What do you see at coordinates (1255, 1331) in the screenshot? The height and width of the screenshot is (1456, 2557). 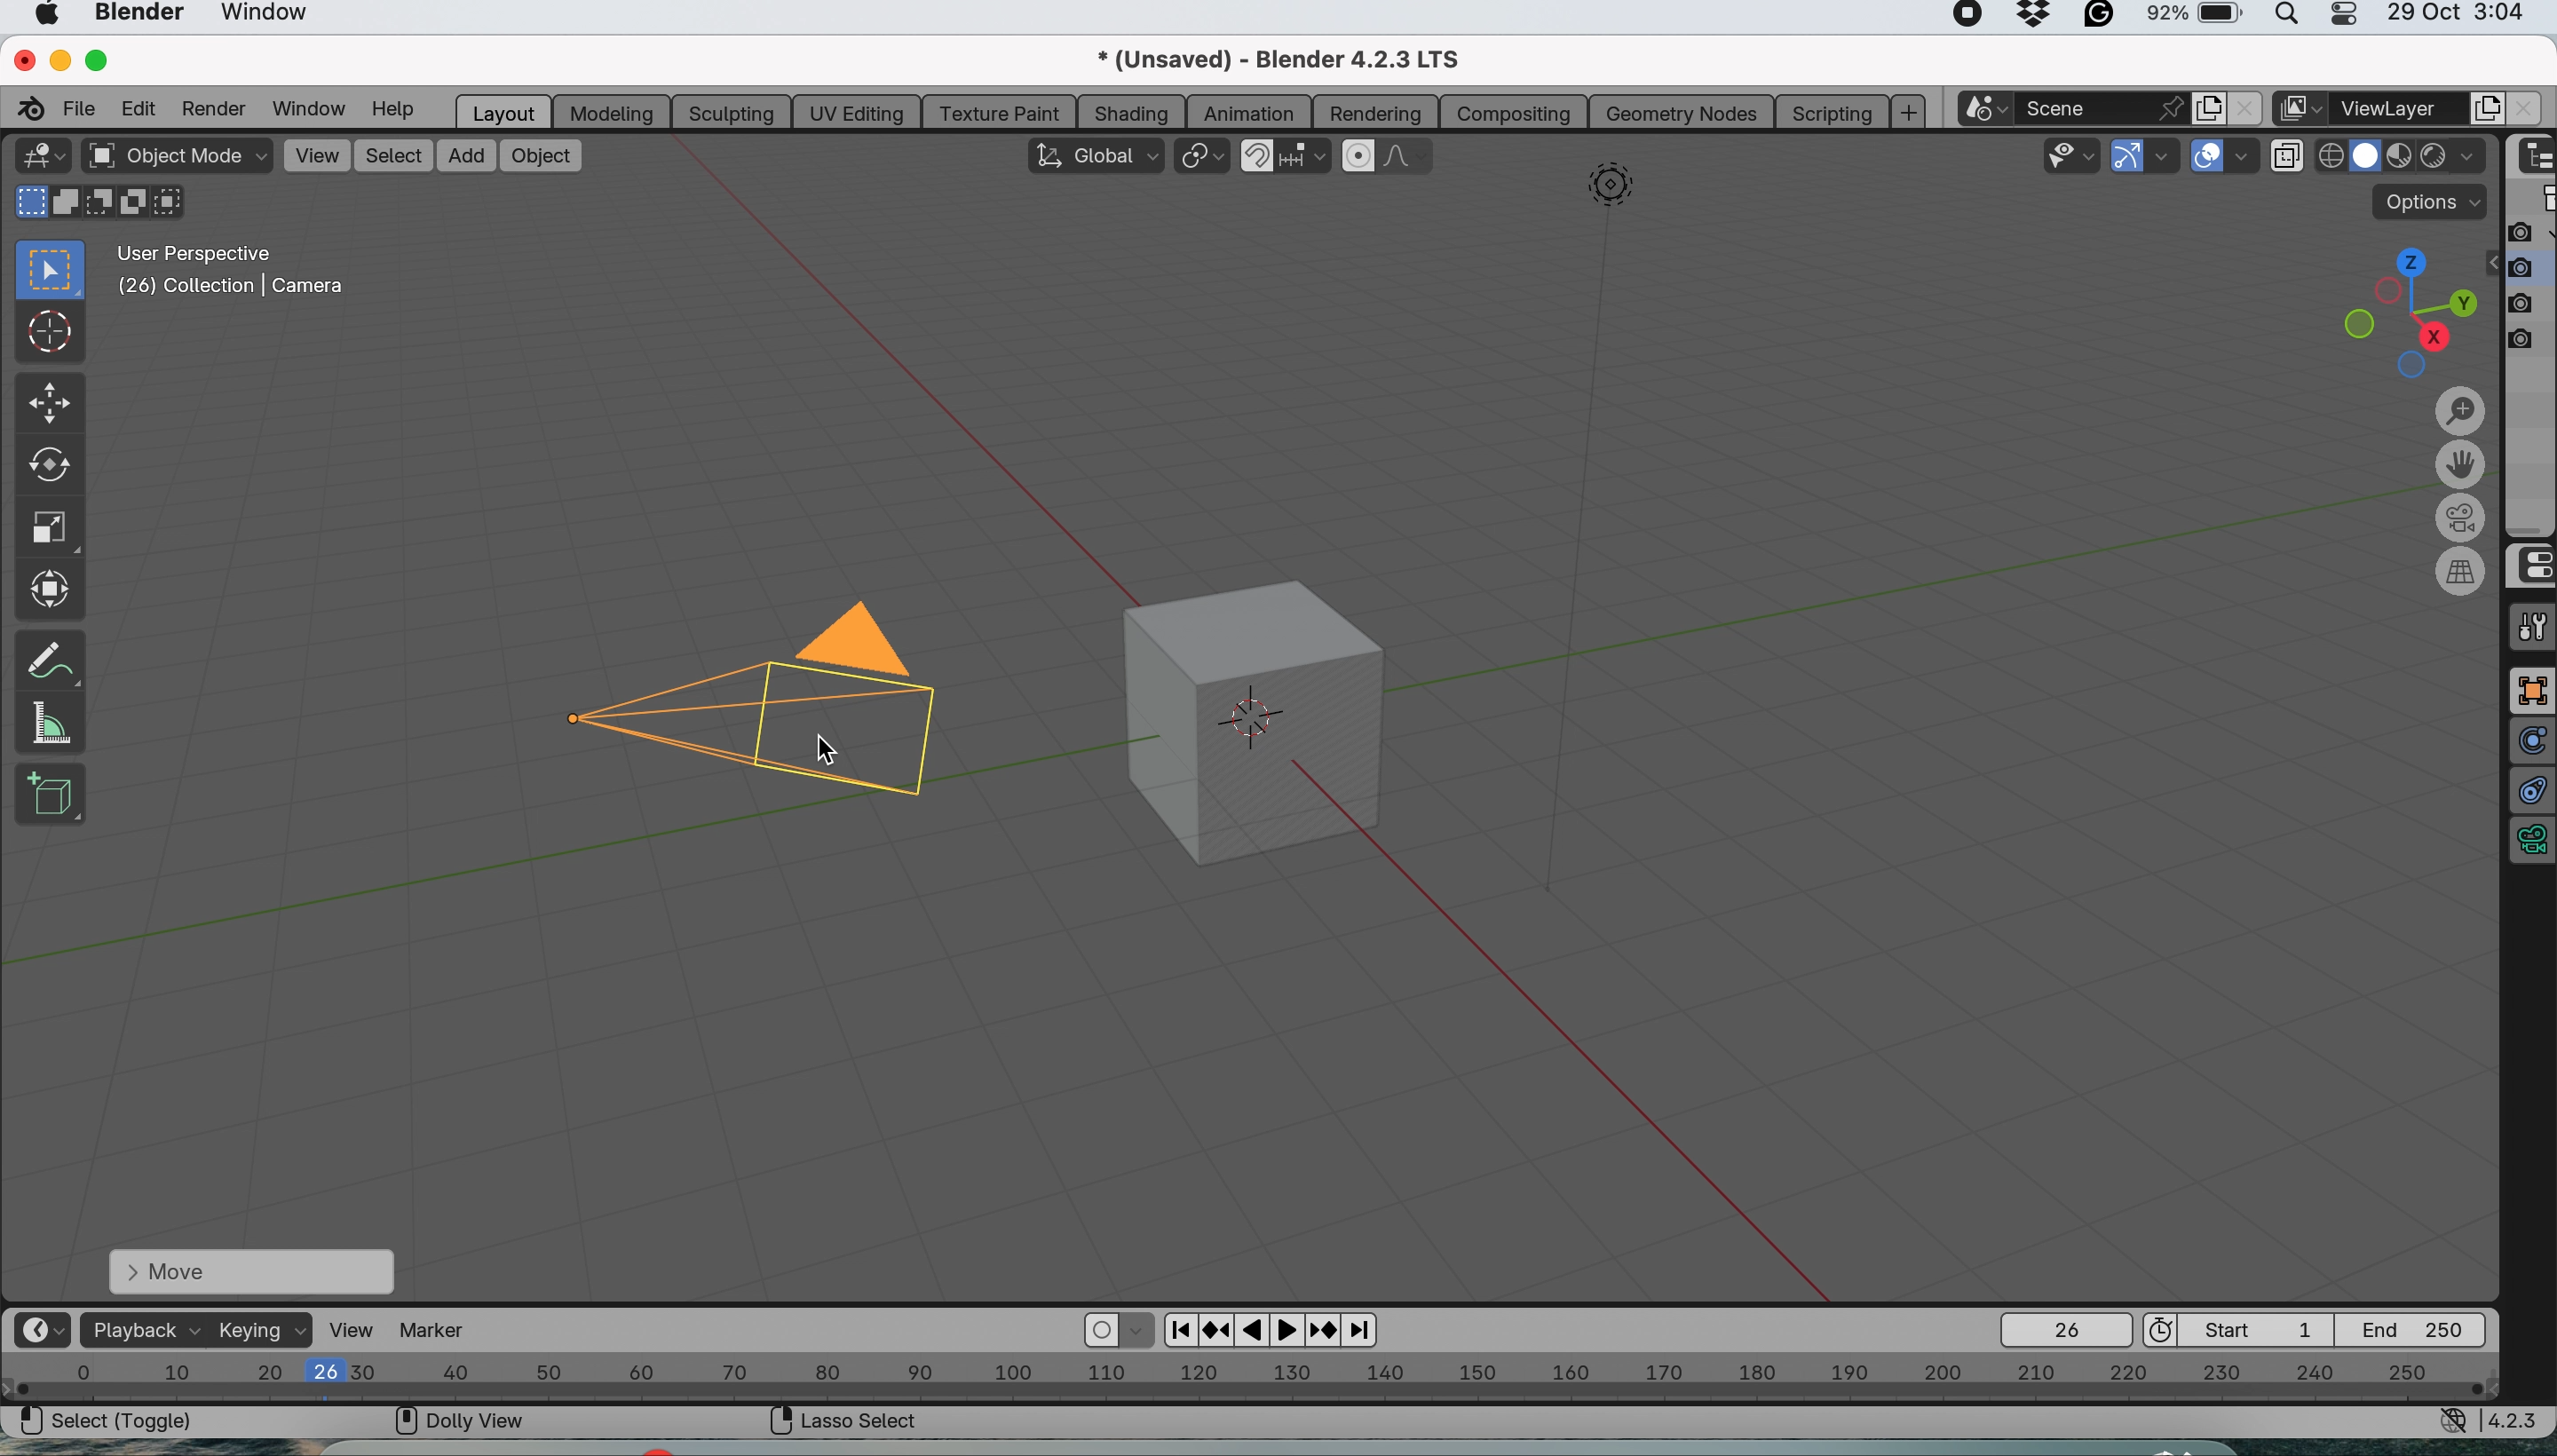 I see `pause` at bounding box center [1255, 1331].